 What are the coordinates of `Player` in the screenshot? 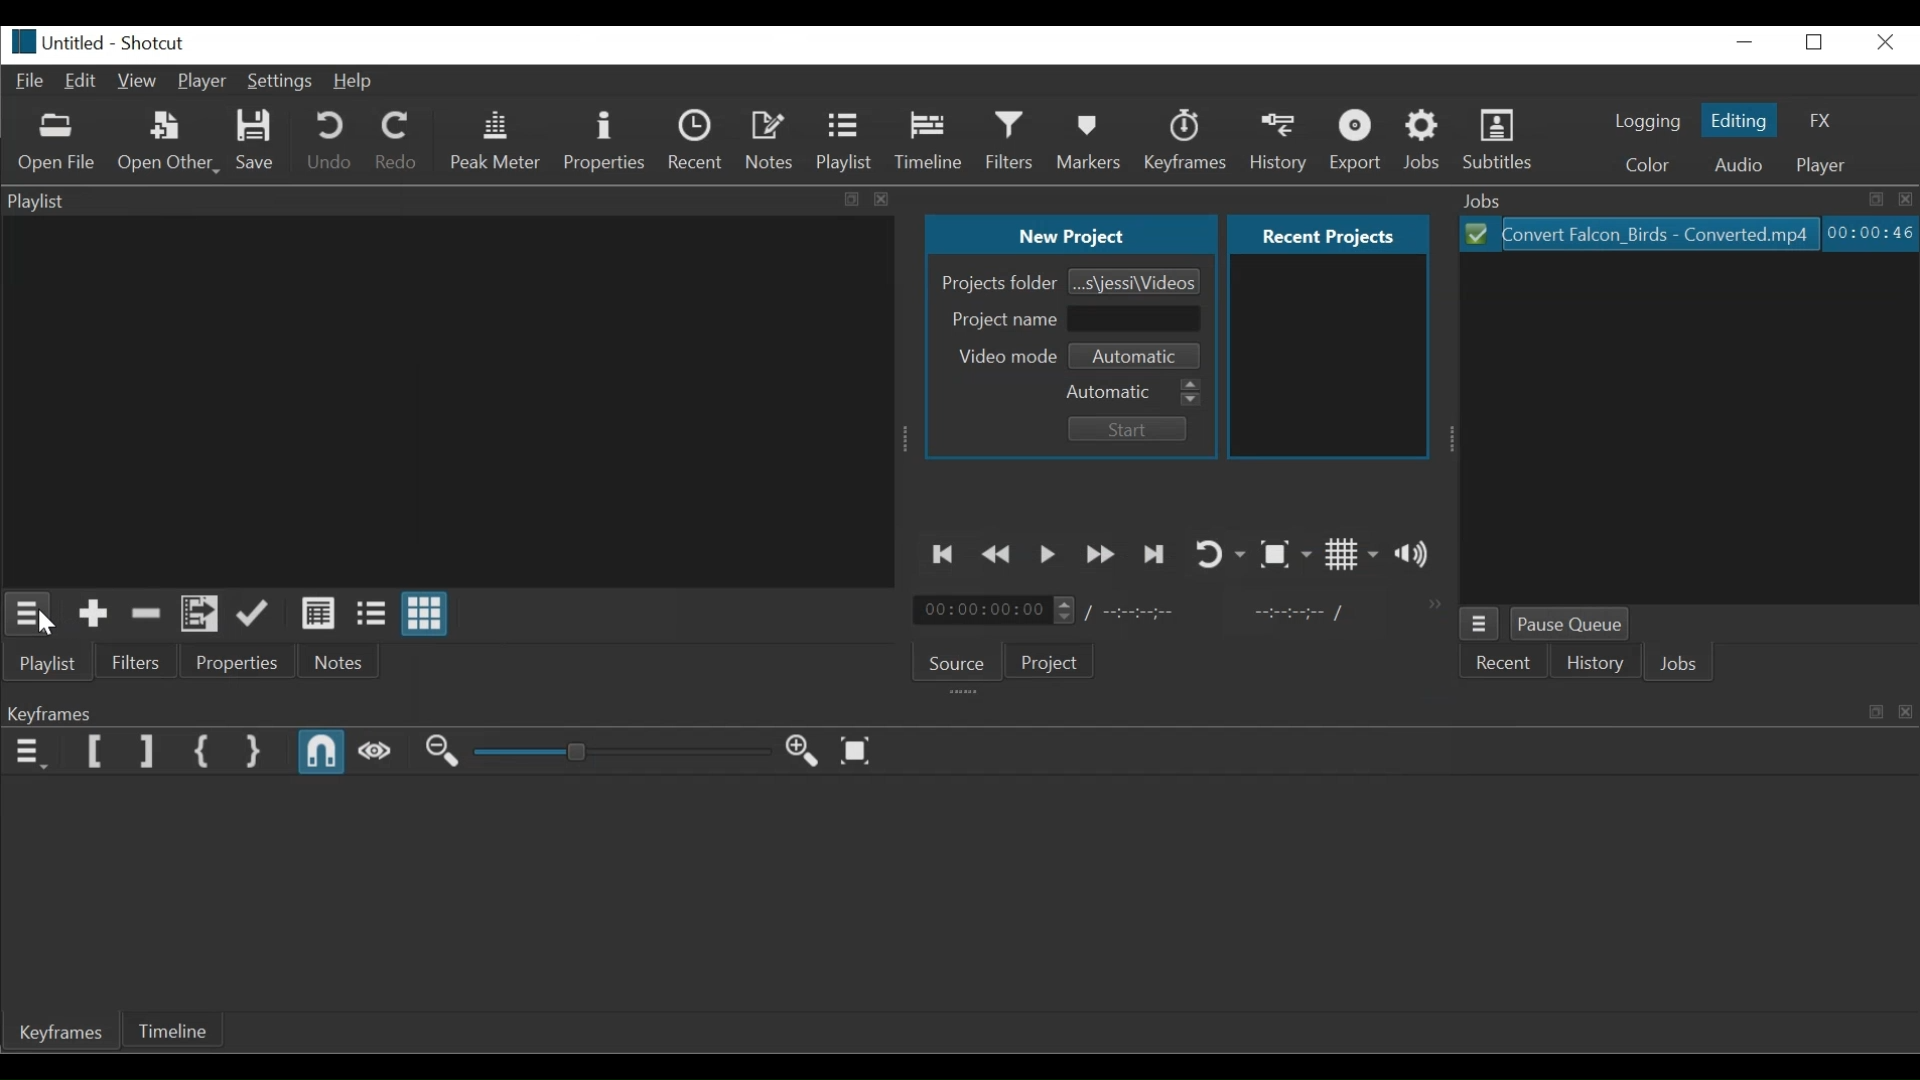 It's located at (202, 81).